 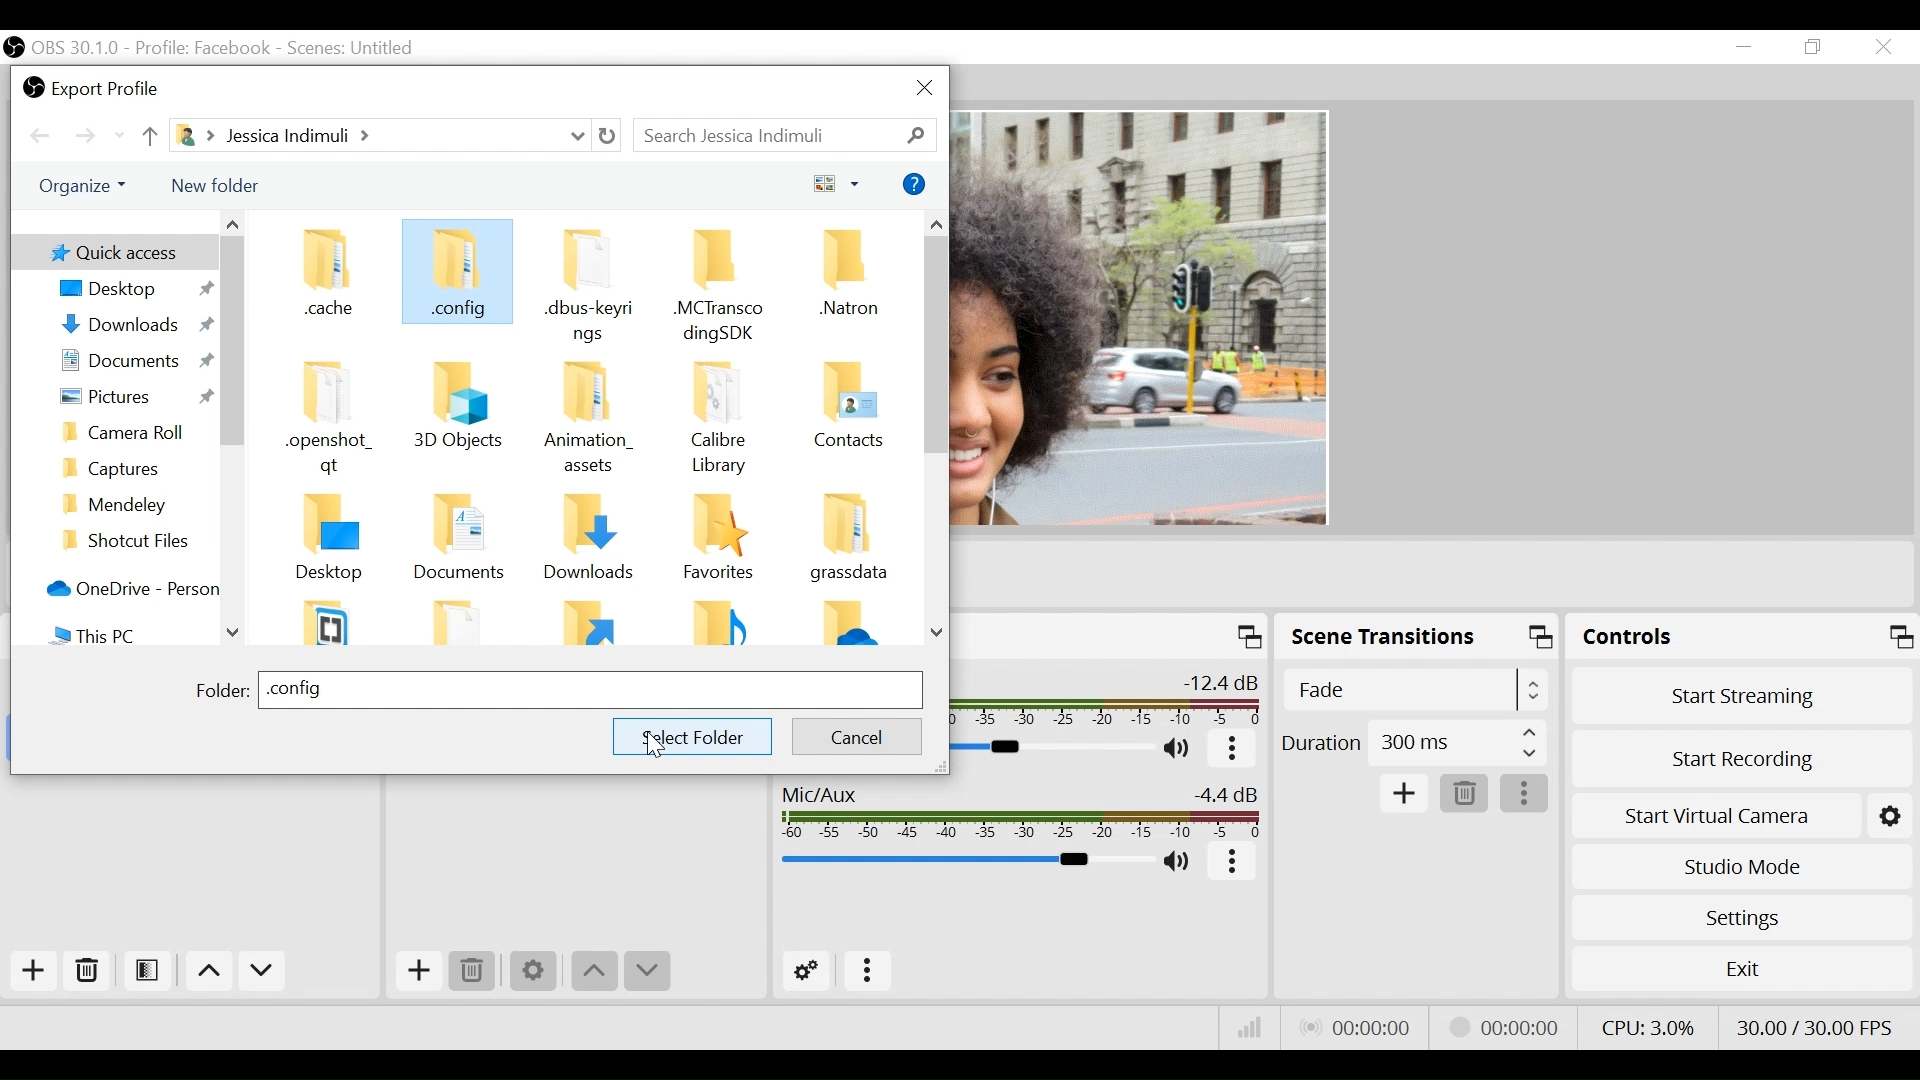 What do you see at coordinates (1418, 636) in the screenshot?
I see `Scene Transition` at bounding box center [1418, 636].